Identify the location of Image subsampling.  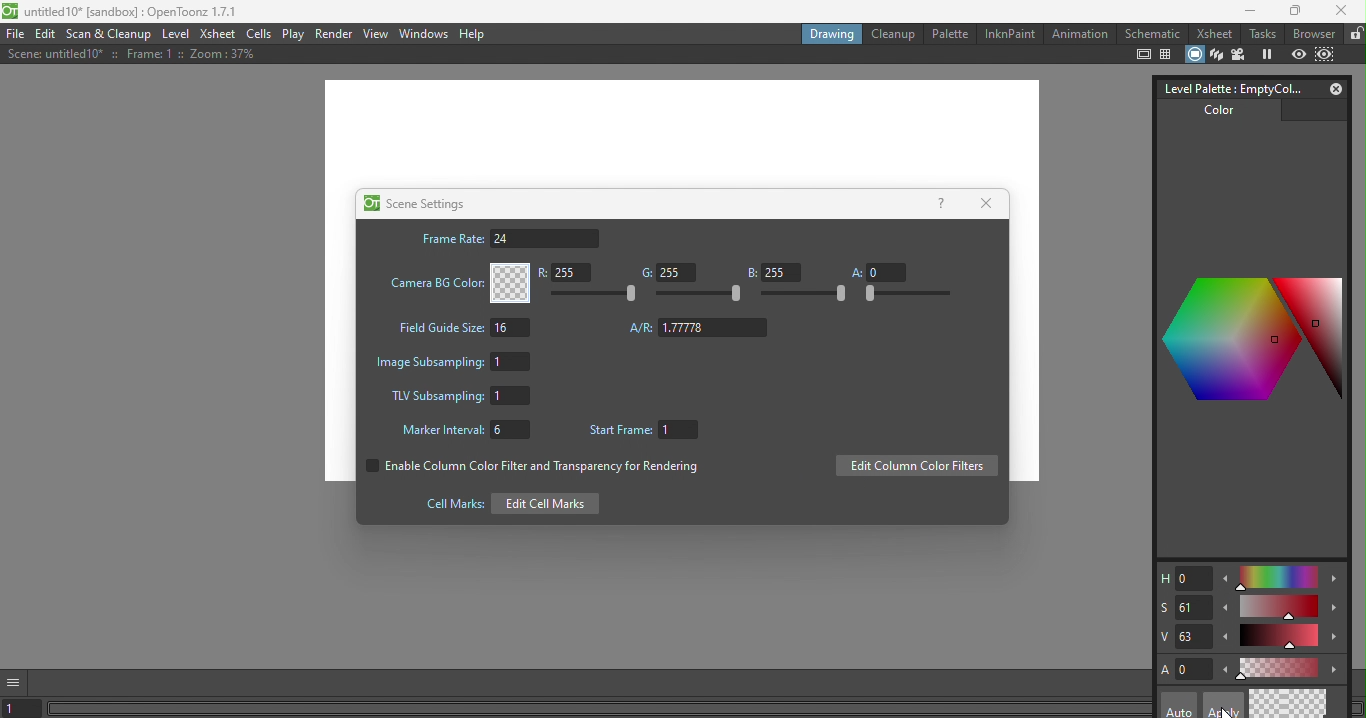
(457, 360).